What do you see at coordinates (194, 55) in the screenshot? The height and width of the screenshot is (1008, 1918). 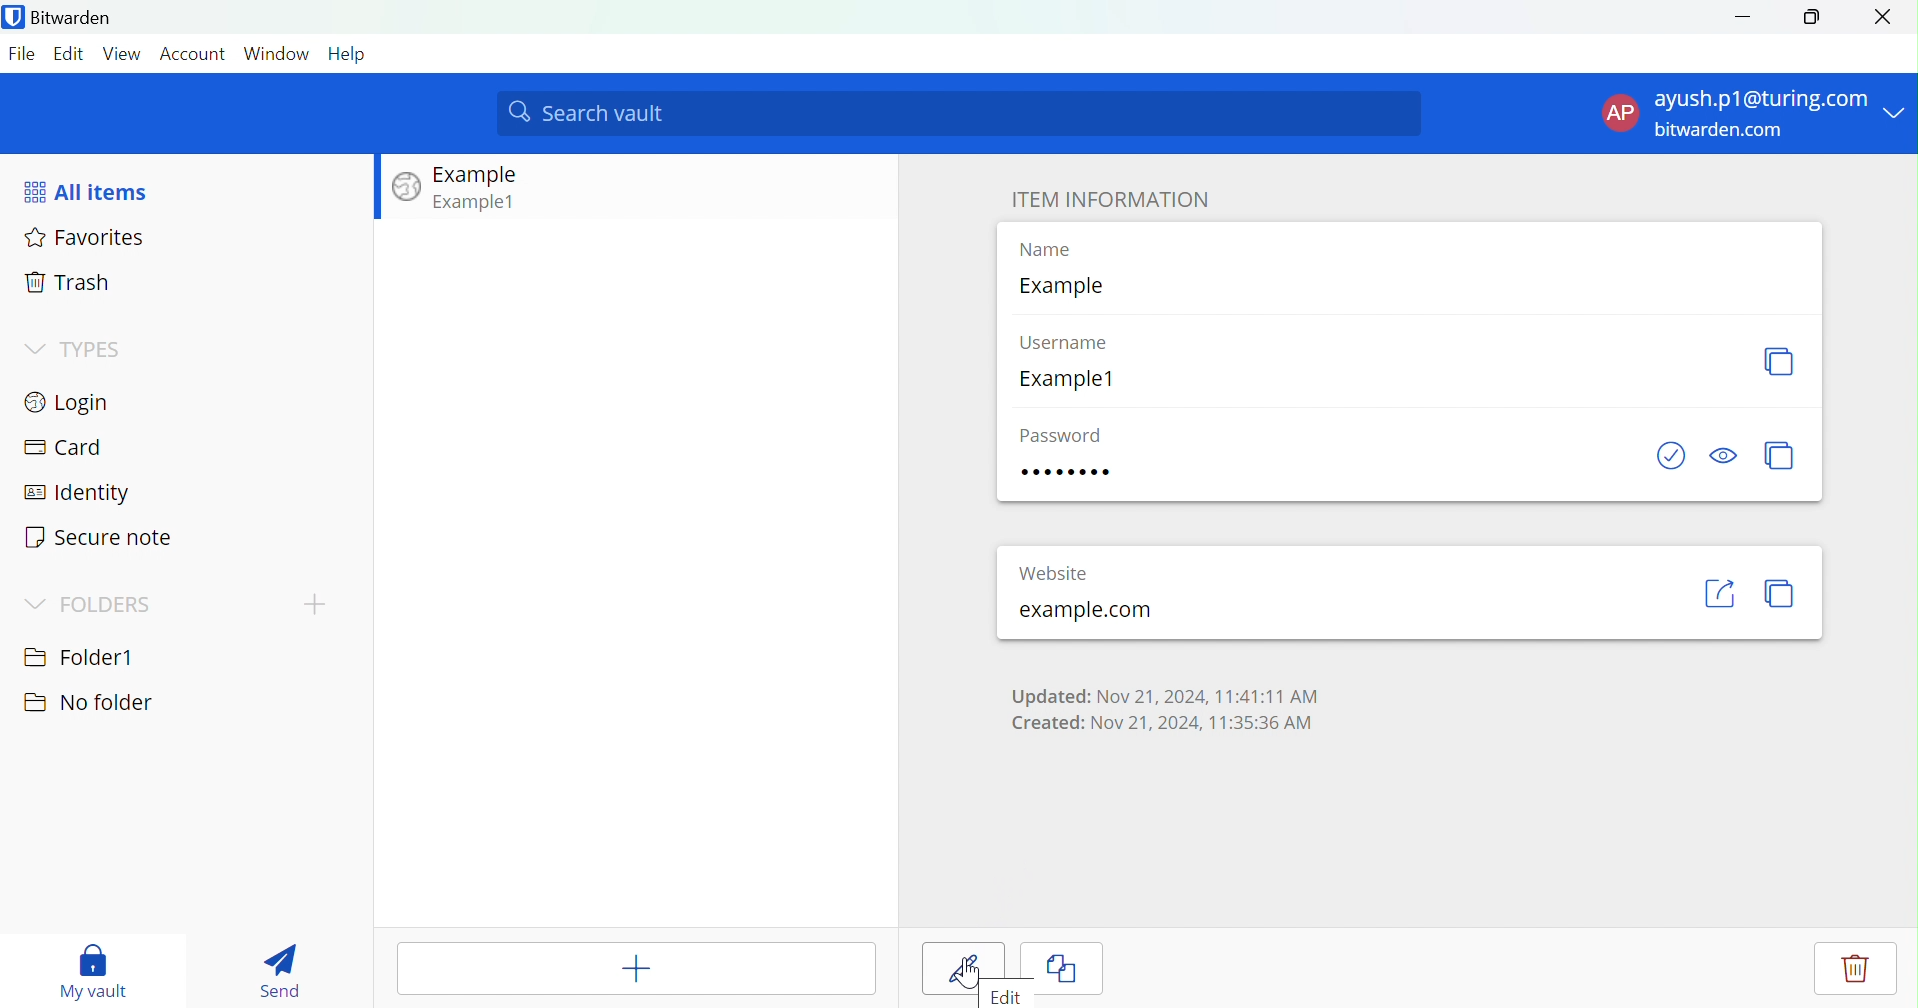 I see `Account` at bounding box center [194, 55].